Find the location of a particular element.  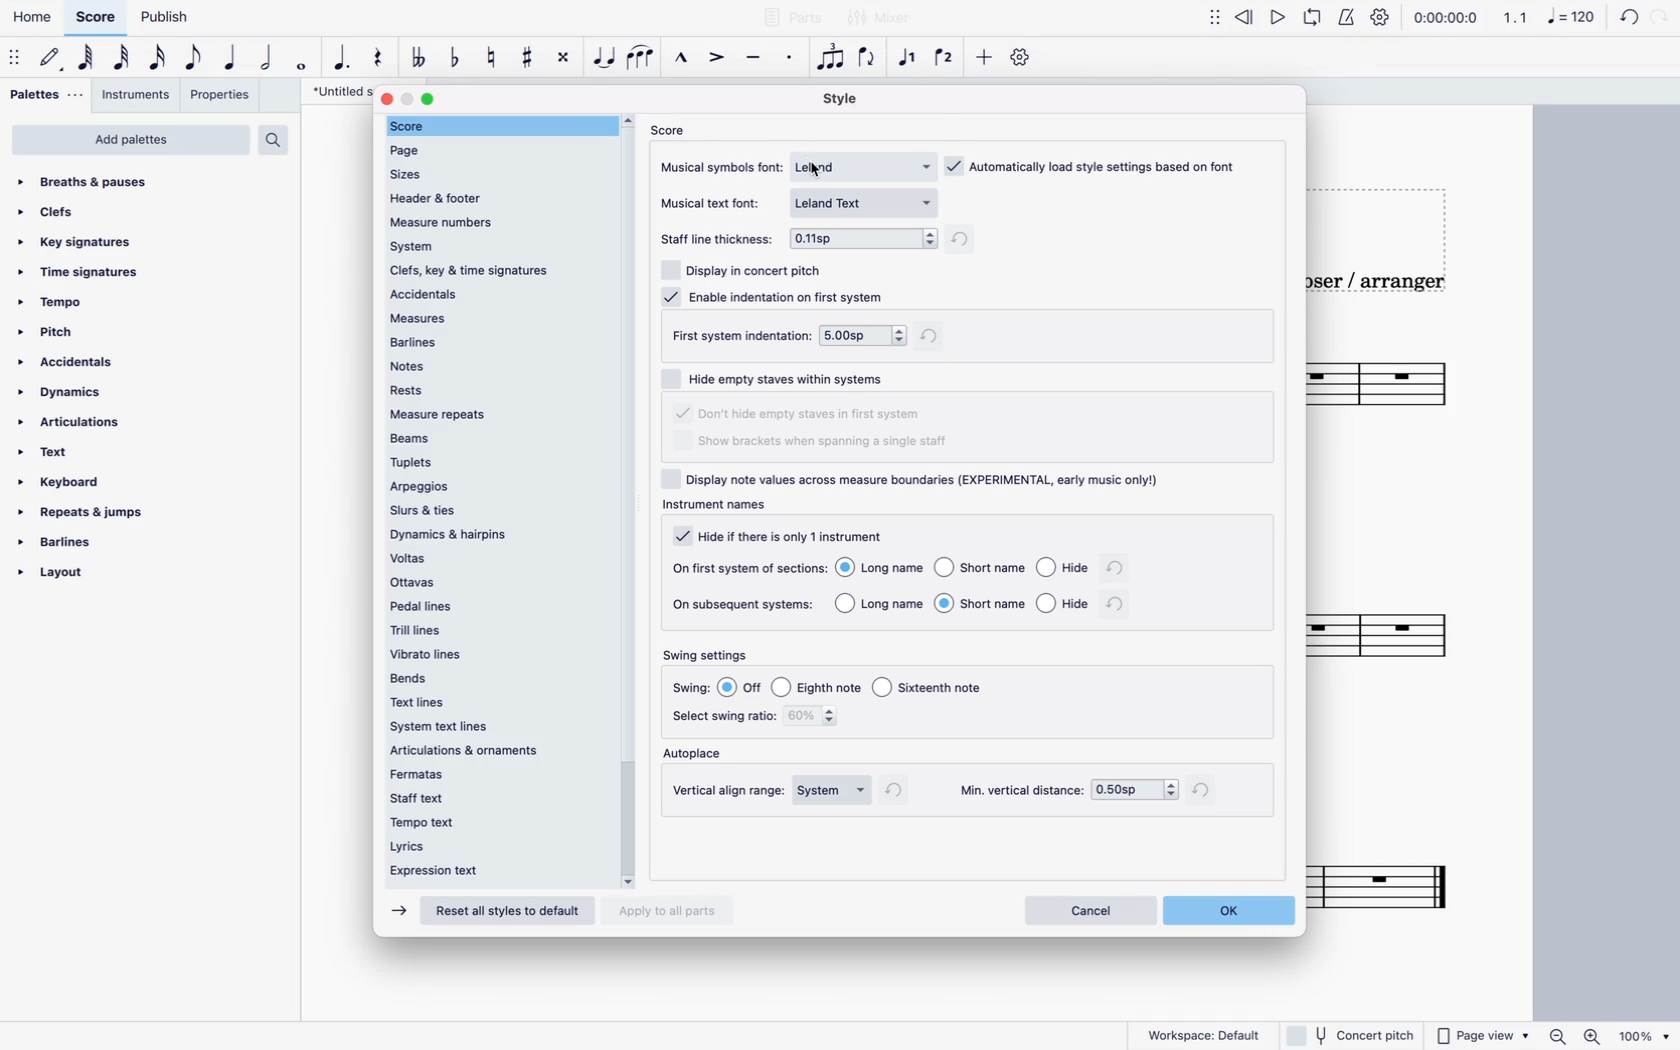

tempo is located at coordinates (56, 307).